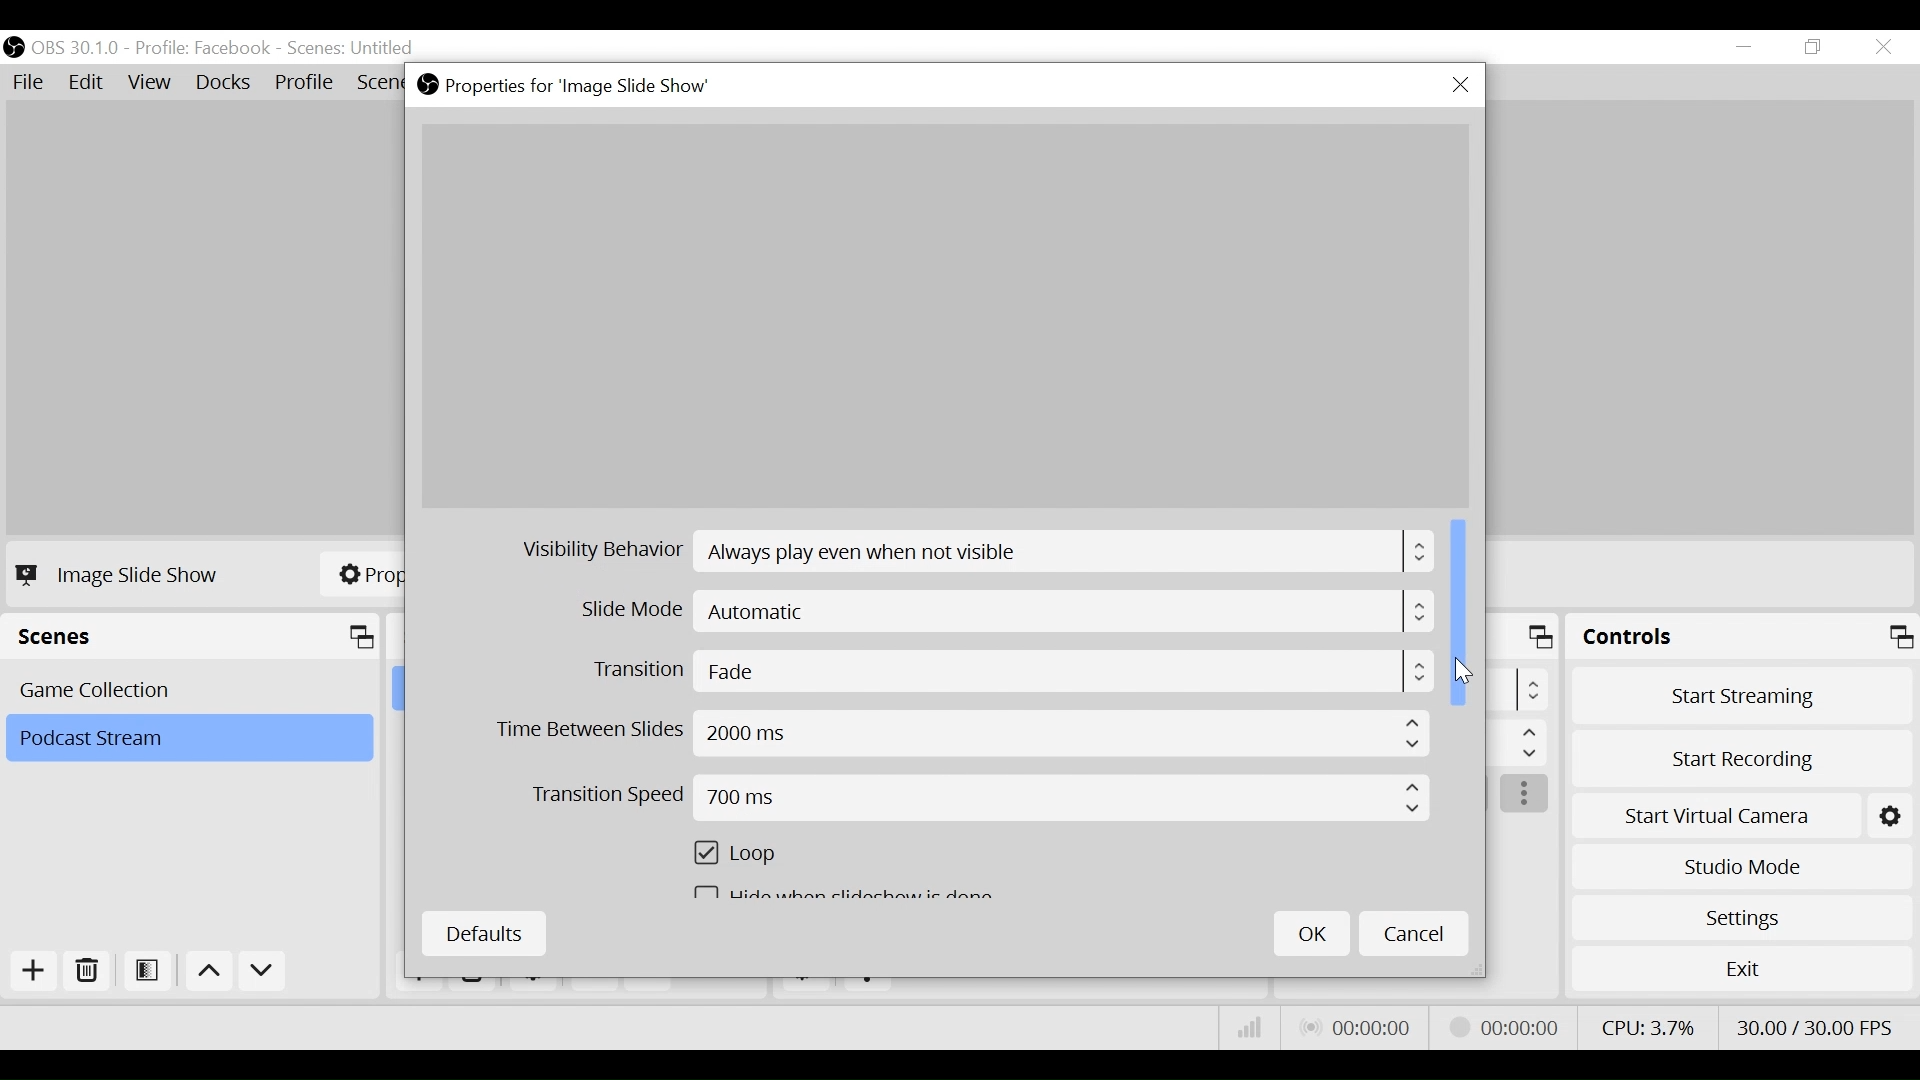 This screenshot has width=1920, height=1080. Describe the element at coordinates (1815, 48) in the screenshot. I see `Restore` at that location.